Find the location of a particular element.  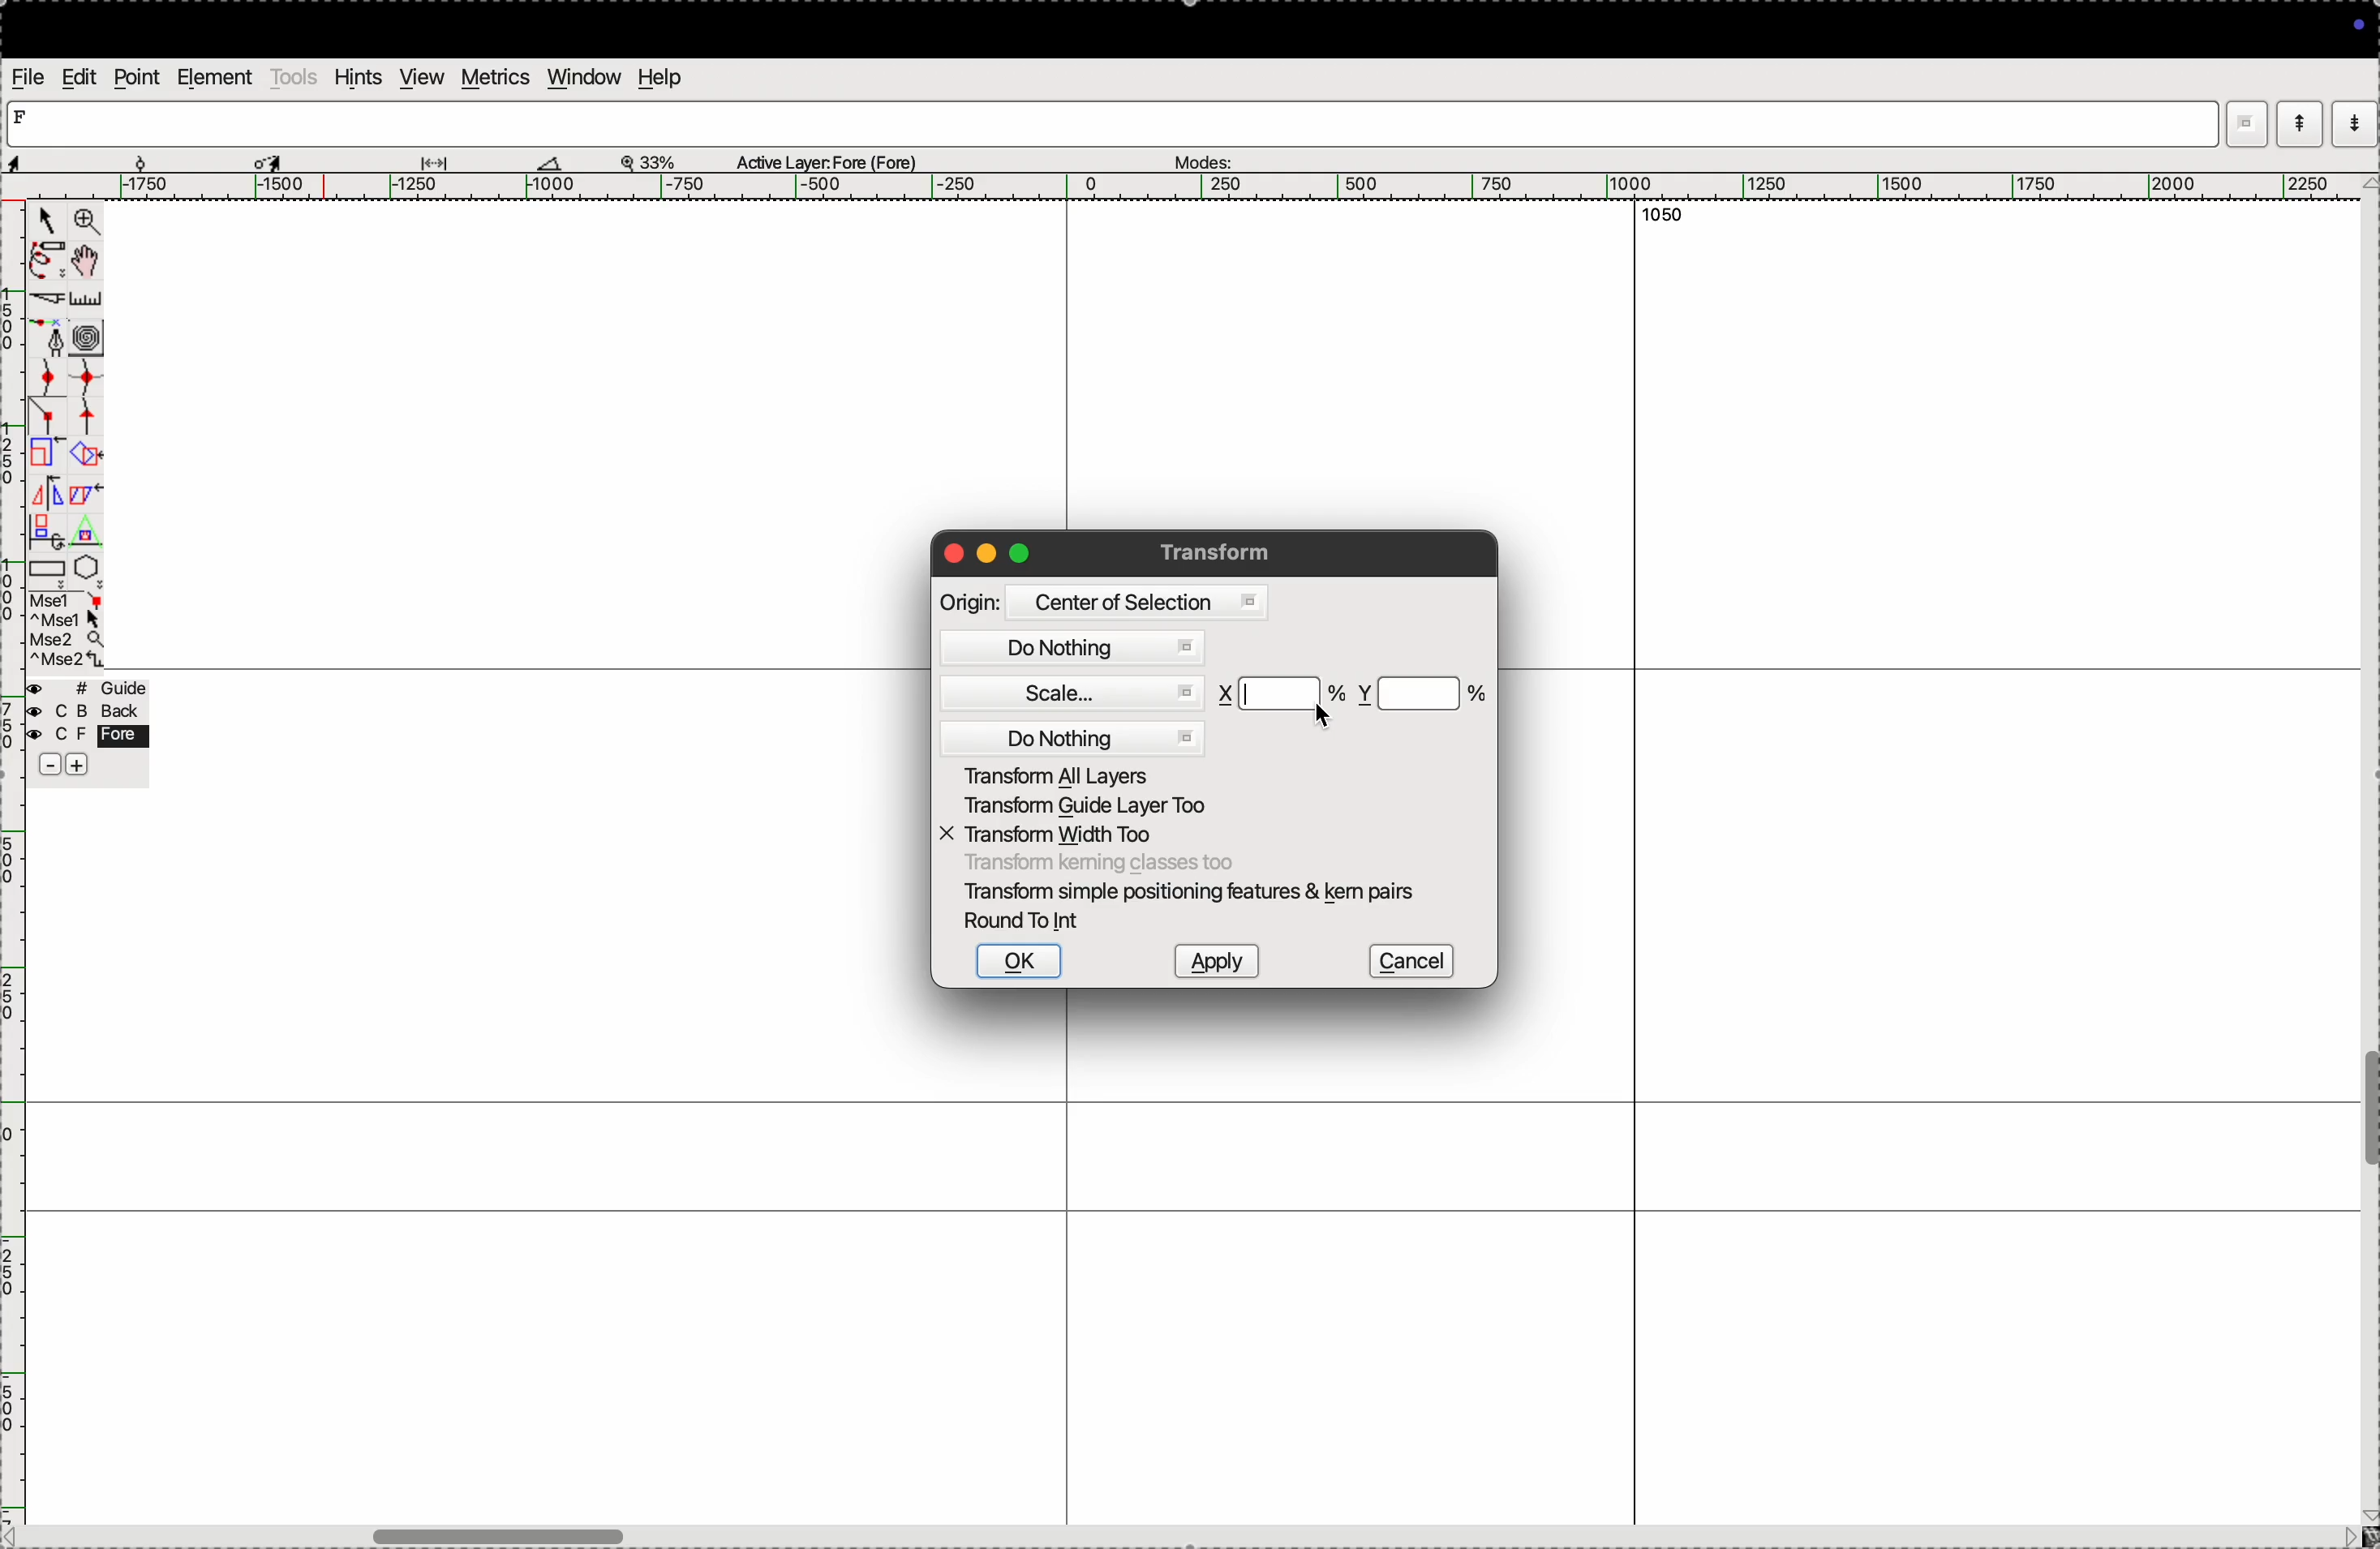

help is located at coordinates (658, 77).